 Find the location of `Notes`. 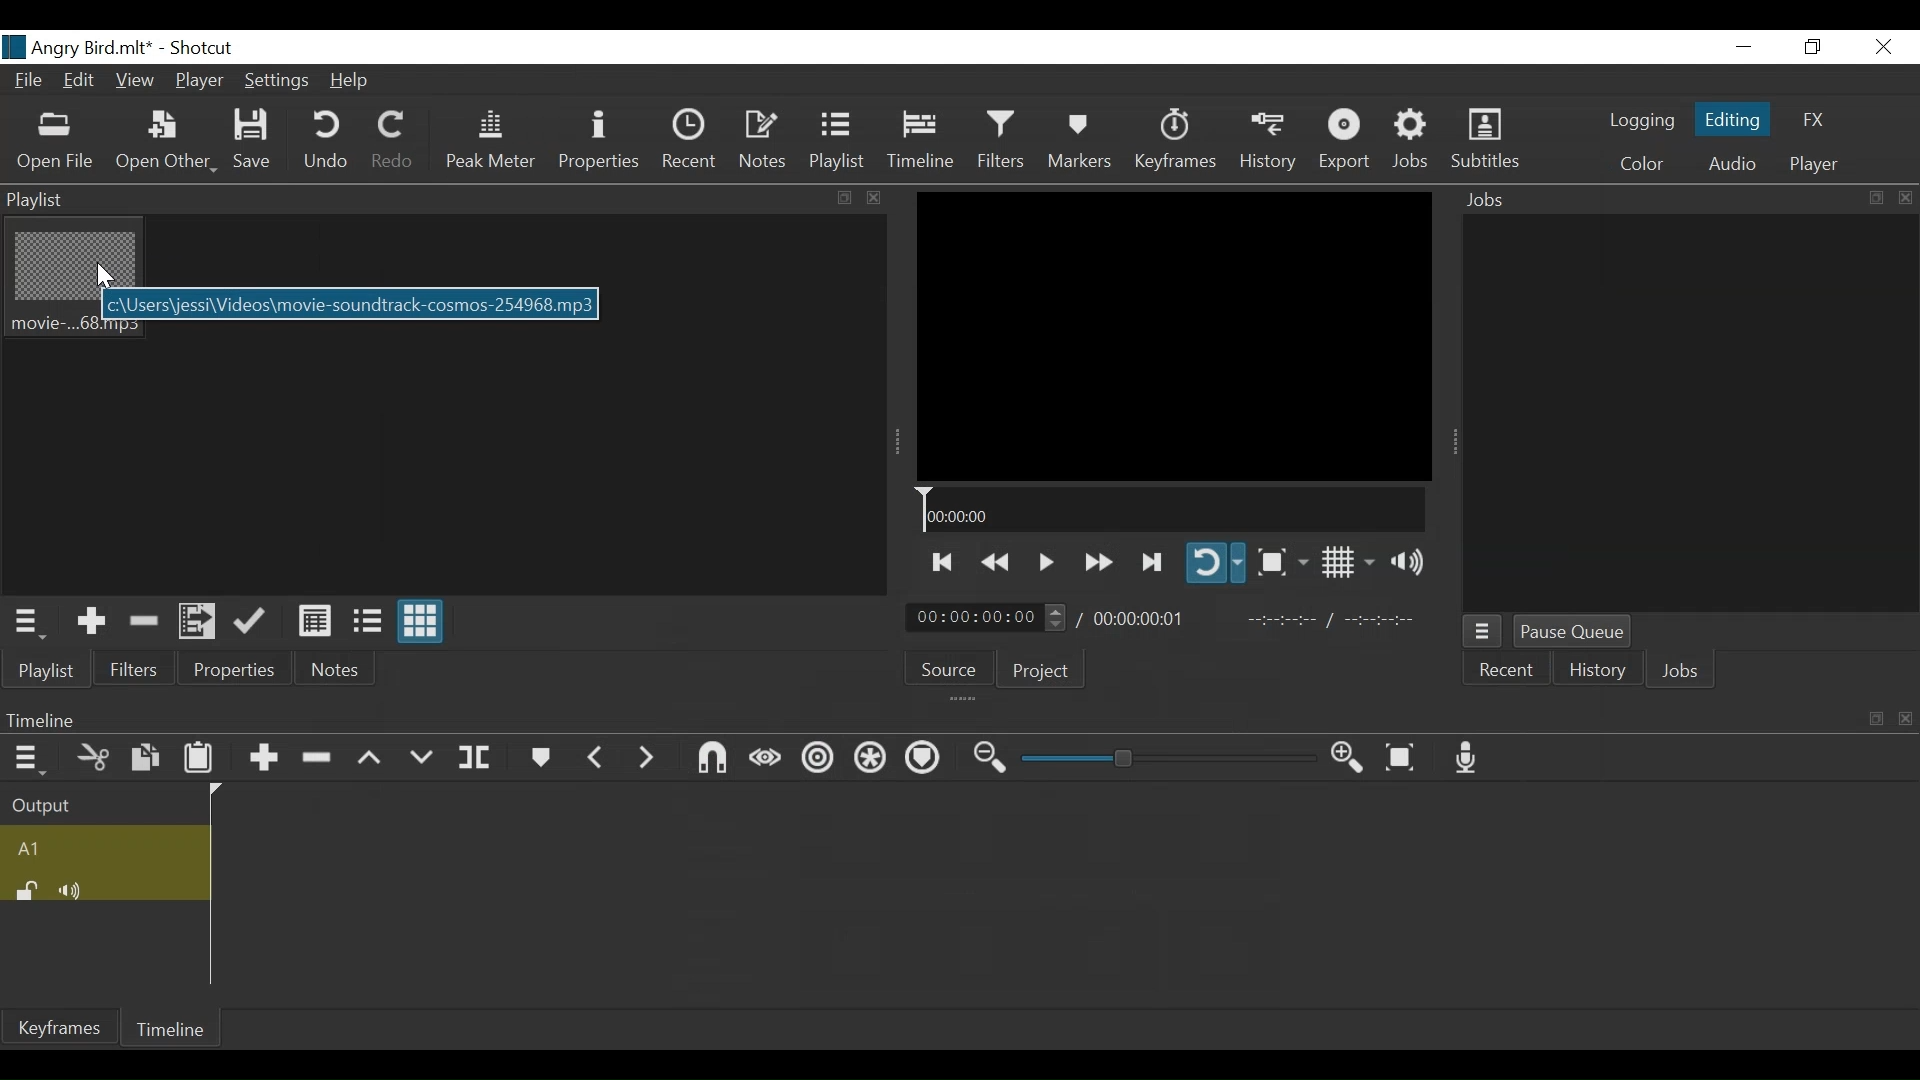

Notes is located at coordinates (765, 140).